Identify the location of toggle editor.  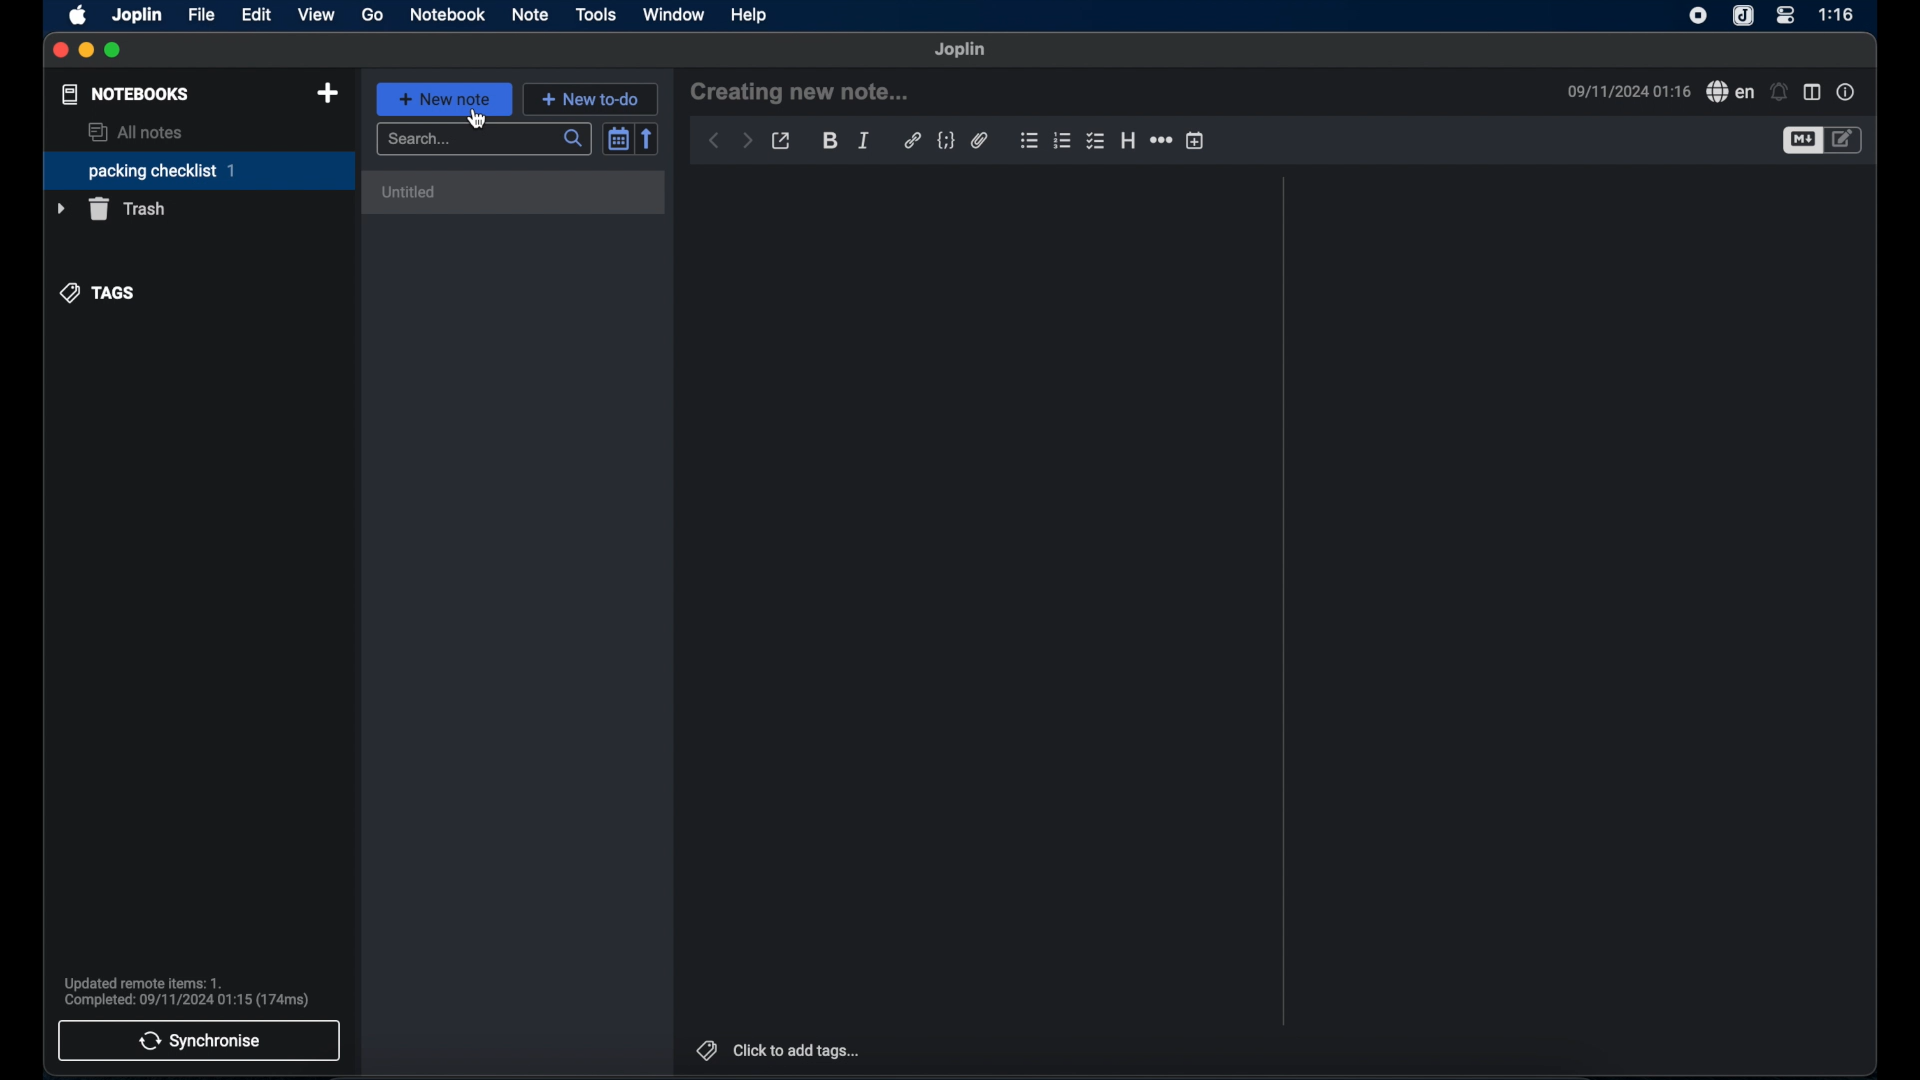
(1801, 141).